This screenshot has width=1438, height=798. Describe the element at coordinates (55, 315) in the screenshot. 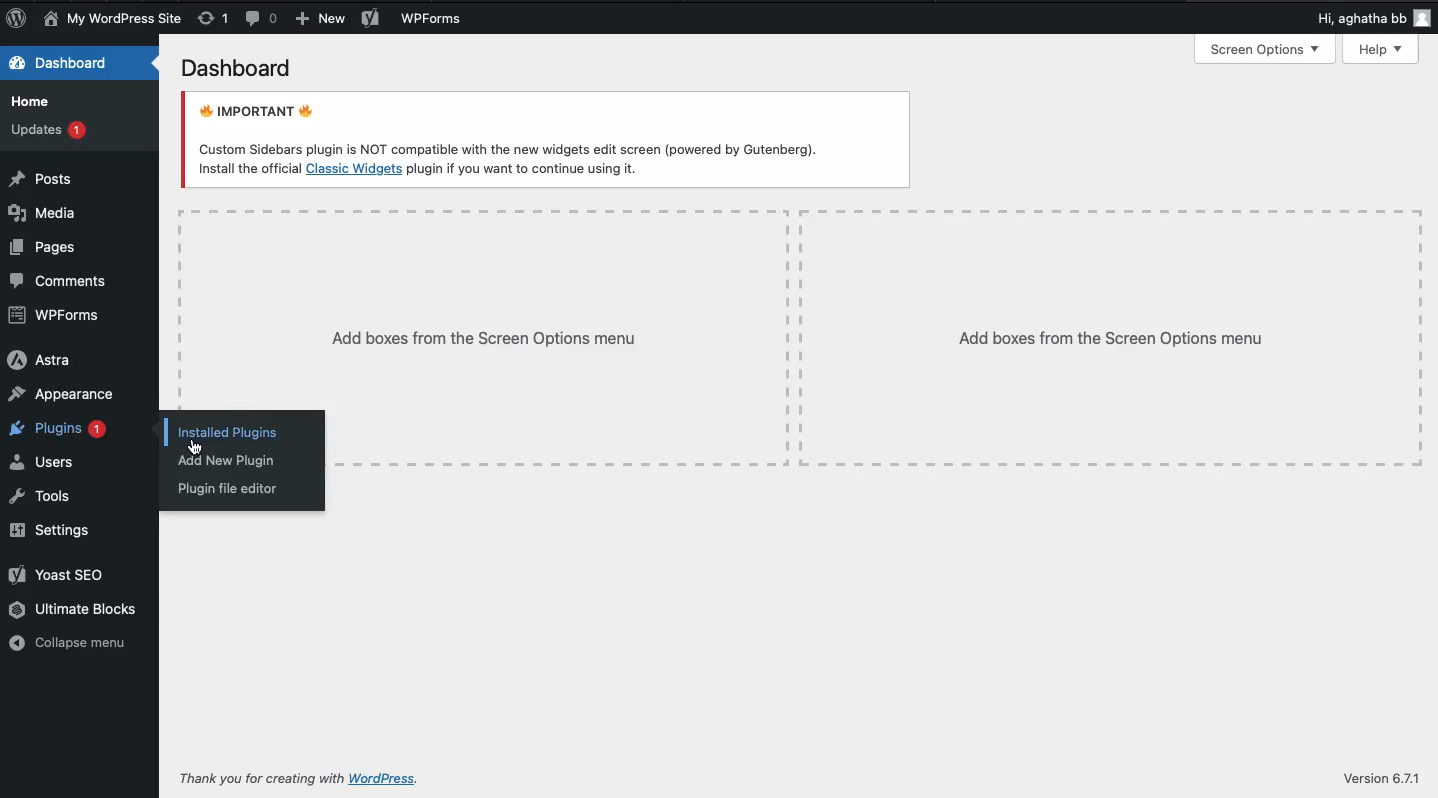

I see `WPForms` at that location.